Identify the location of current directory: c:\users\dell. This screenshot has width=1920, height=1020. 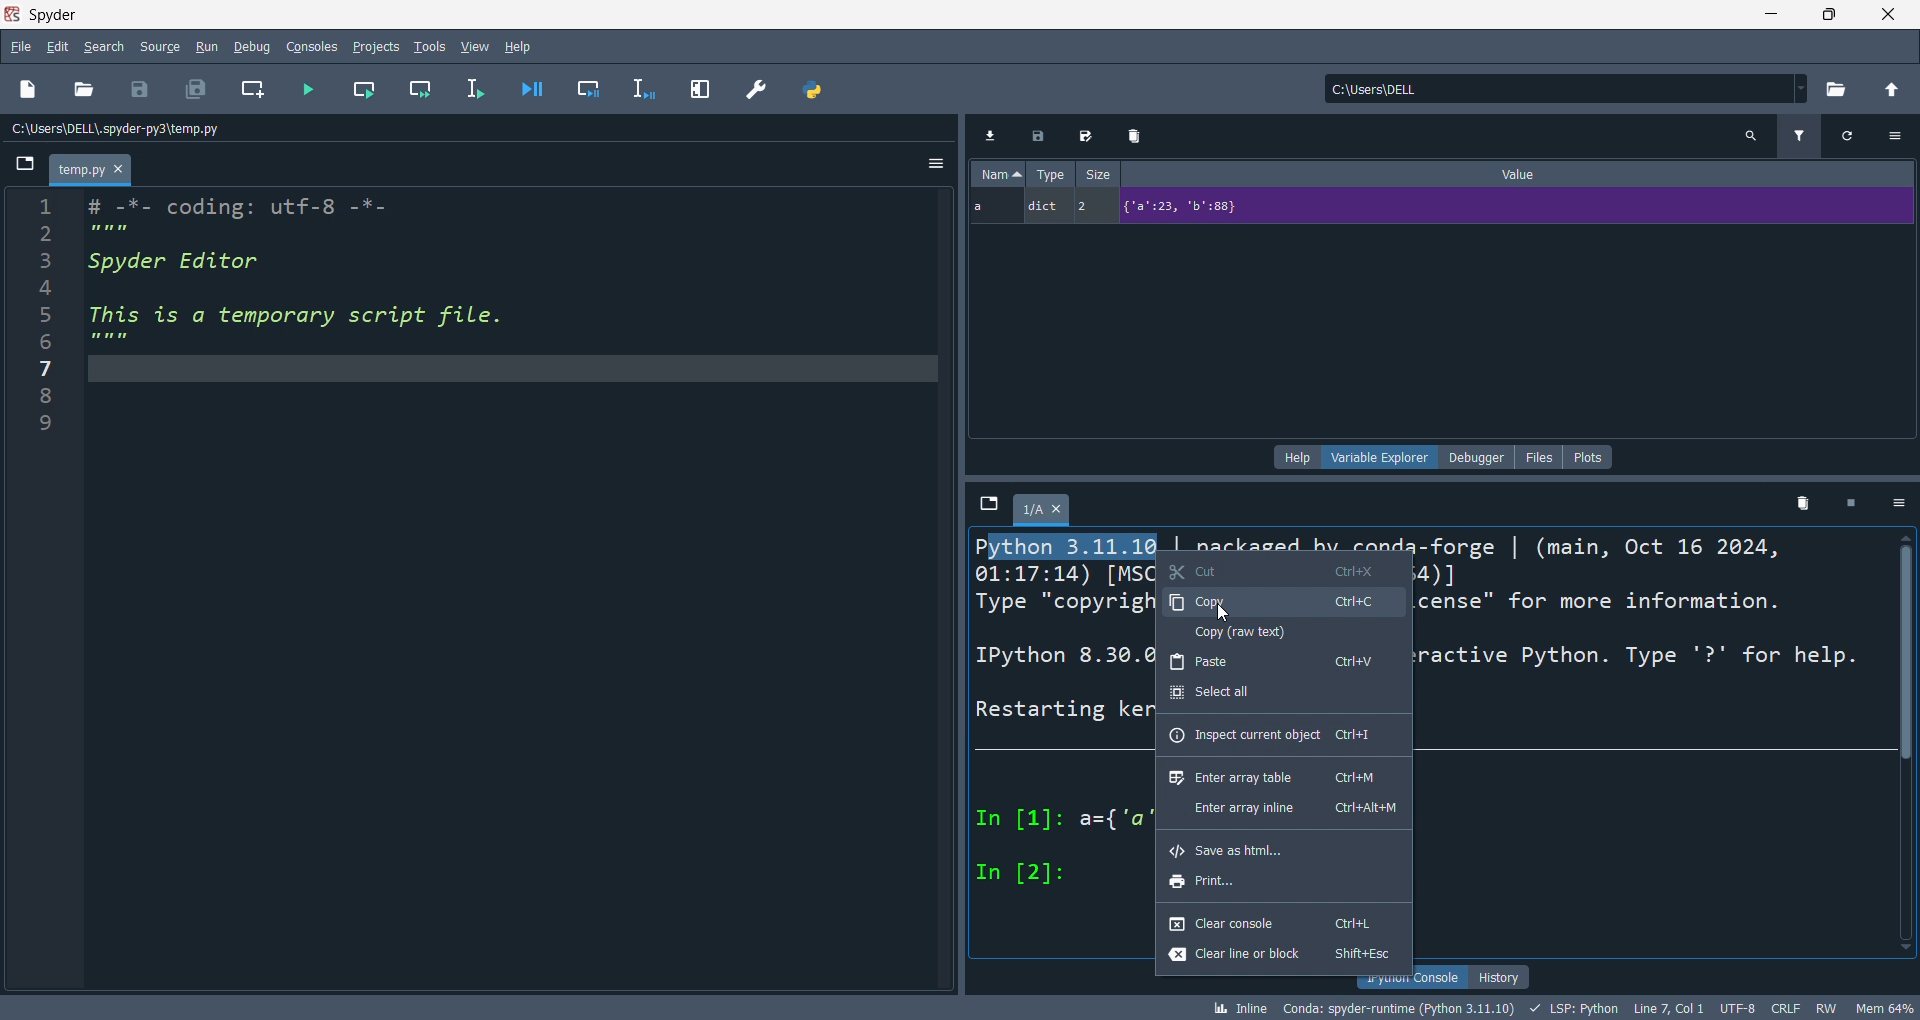
(1570, 90).